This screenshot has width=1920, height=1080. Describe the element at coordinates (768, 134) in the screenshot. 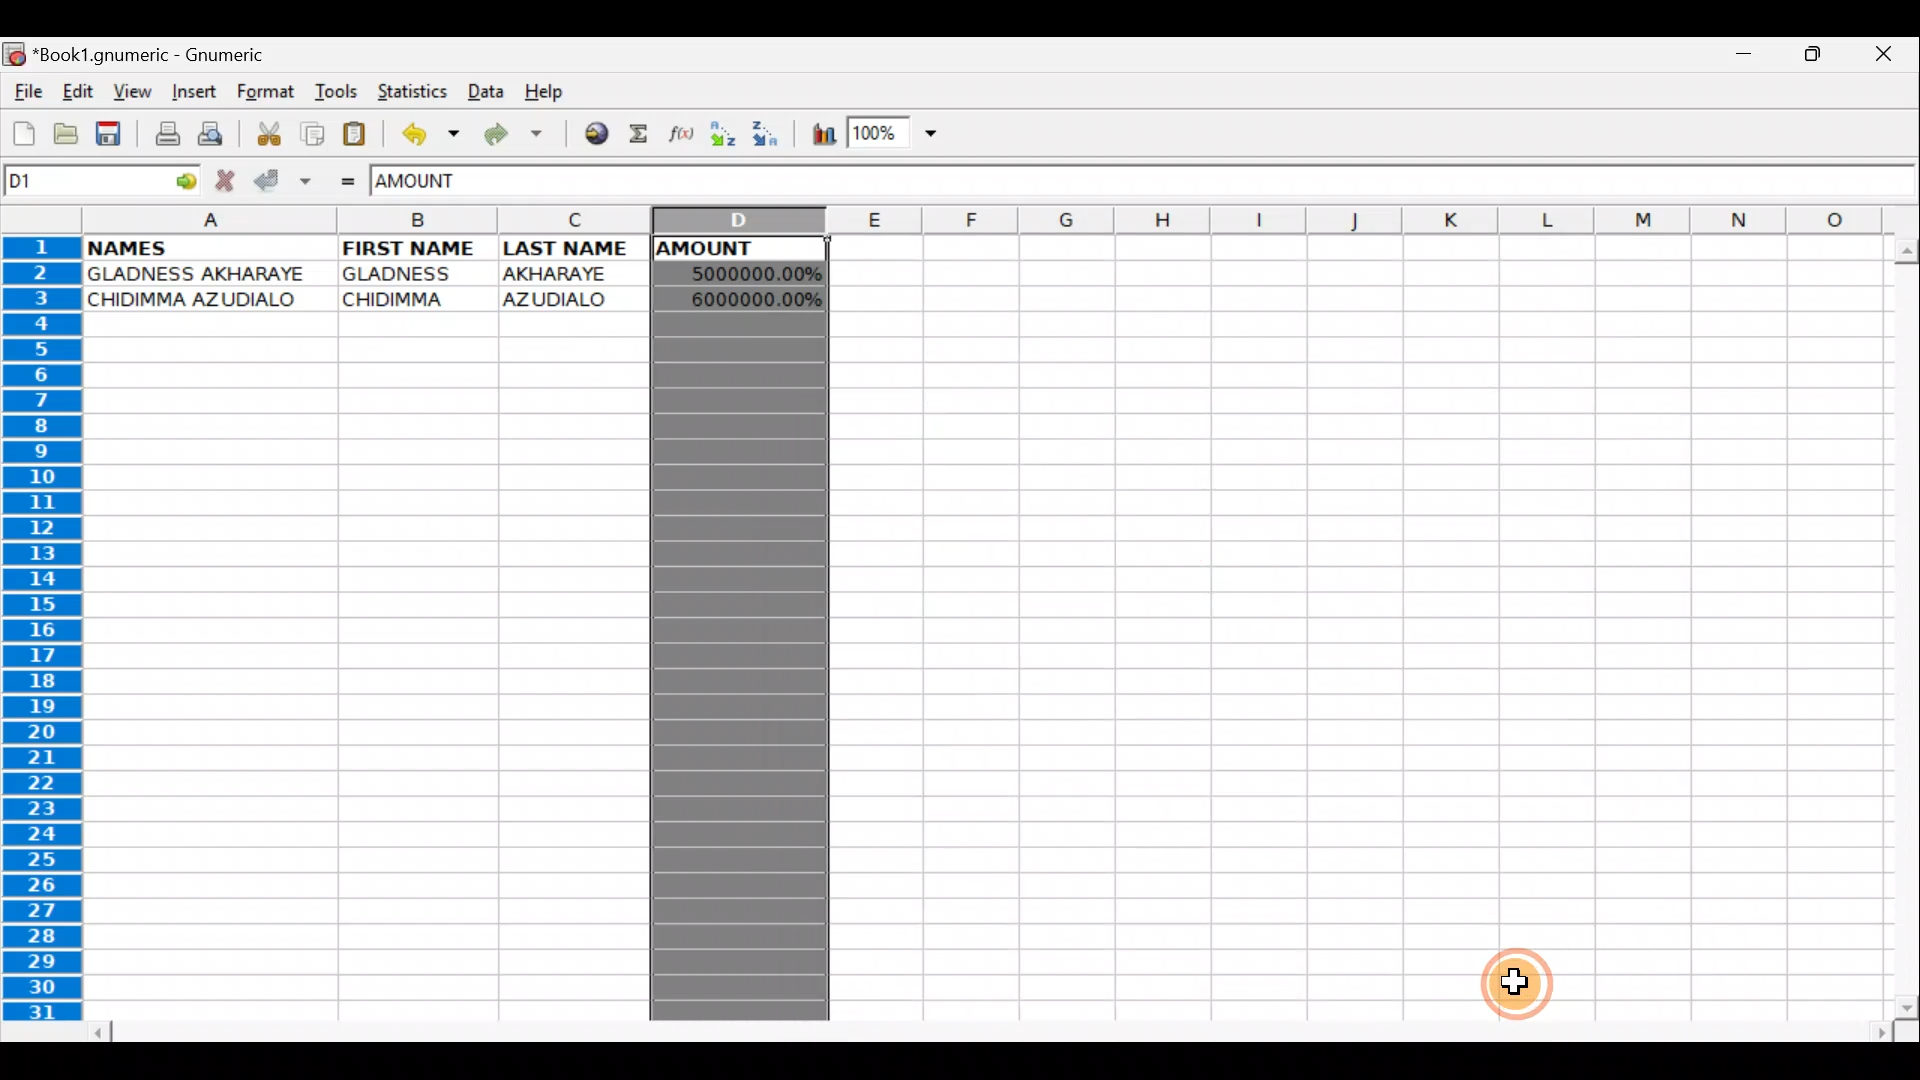

I see `Sort Descending order` at that location.